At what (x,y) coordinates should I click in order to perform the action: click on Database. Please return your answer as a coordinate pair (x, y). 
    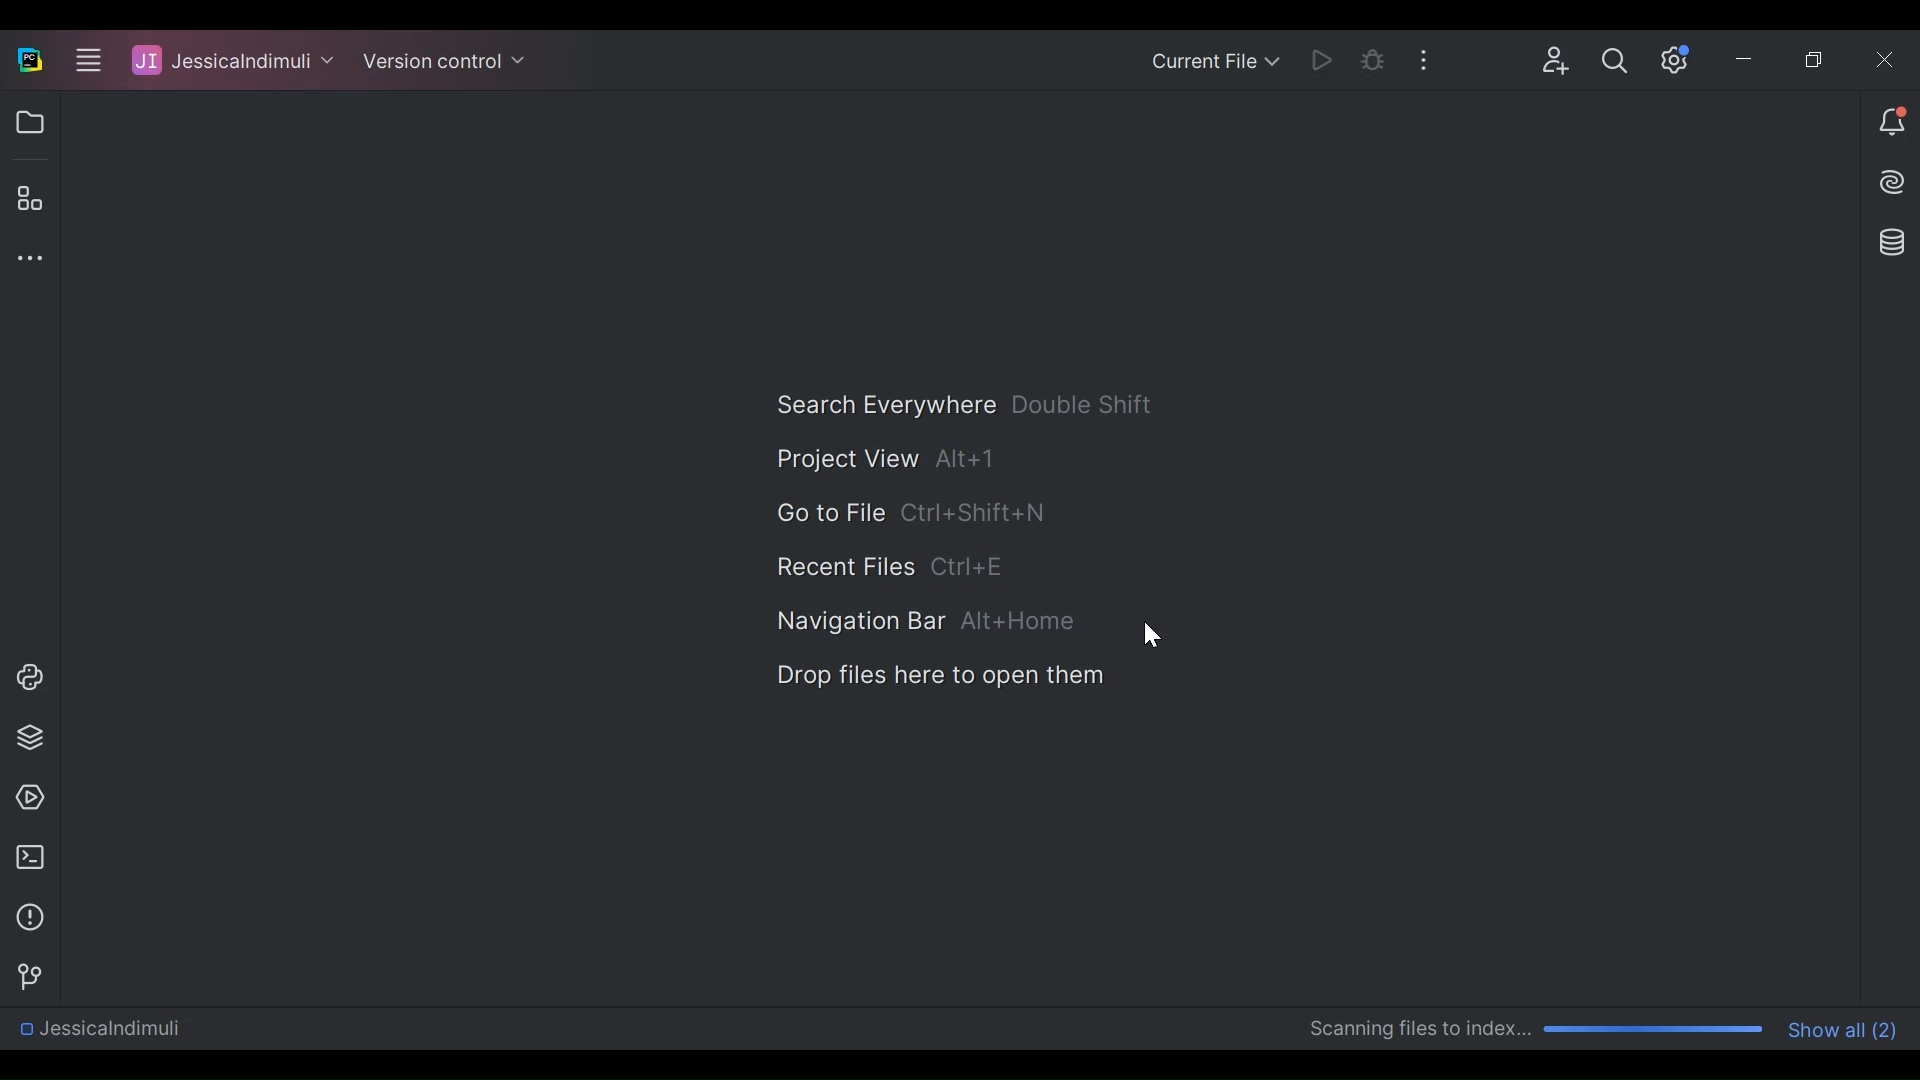
    Looking at the image, I should click on (1895, 242).